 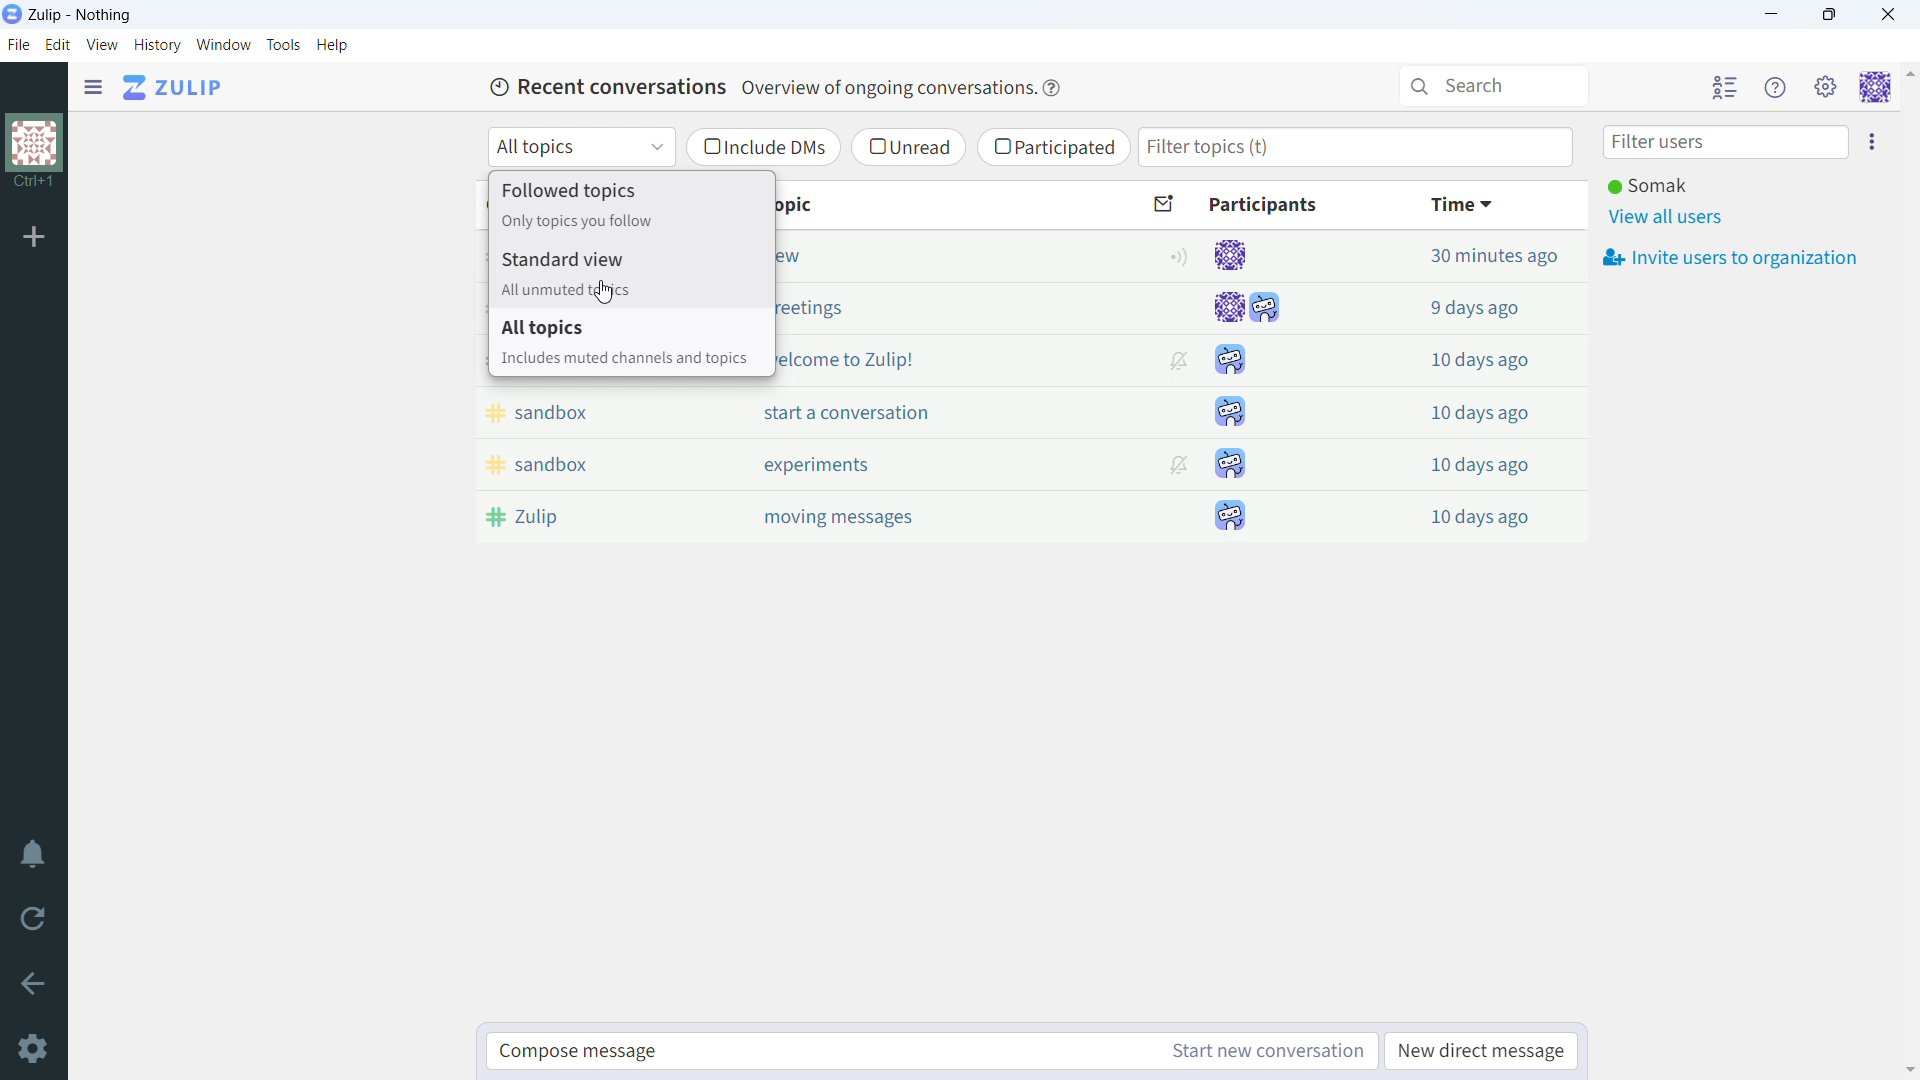 I want to click on go back, so click(x=35, y=984).